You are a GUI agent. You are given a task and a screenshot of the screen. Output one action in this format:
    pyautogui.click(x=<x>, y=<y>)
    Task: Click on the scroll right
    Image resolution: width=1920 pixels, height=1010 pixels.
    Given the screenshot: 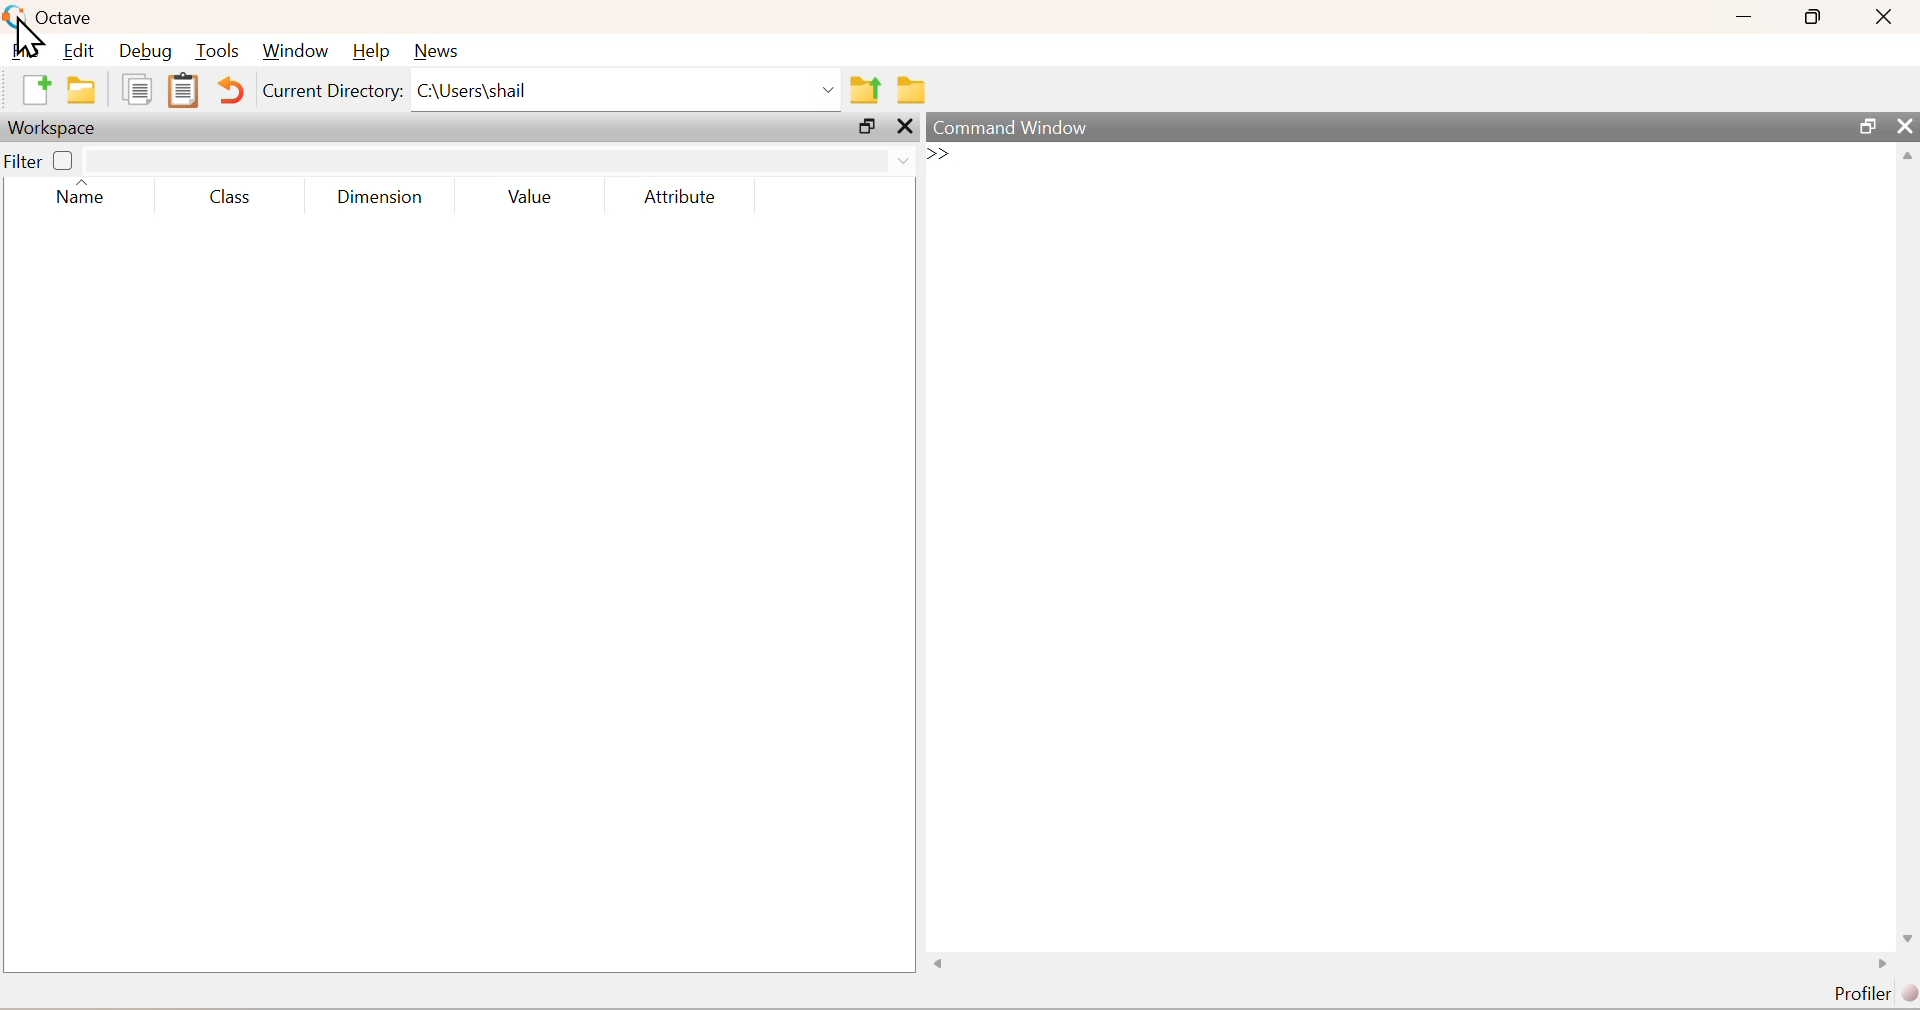 What is the action you would take?
    pyautogui.click(x=939, y=963)
    